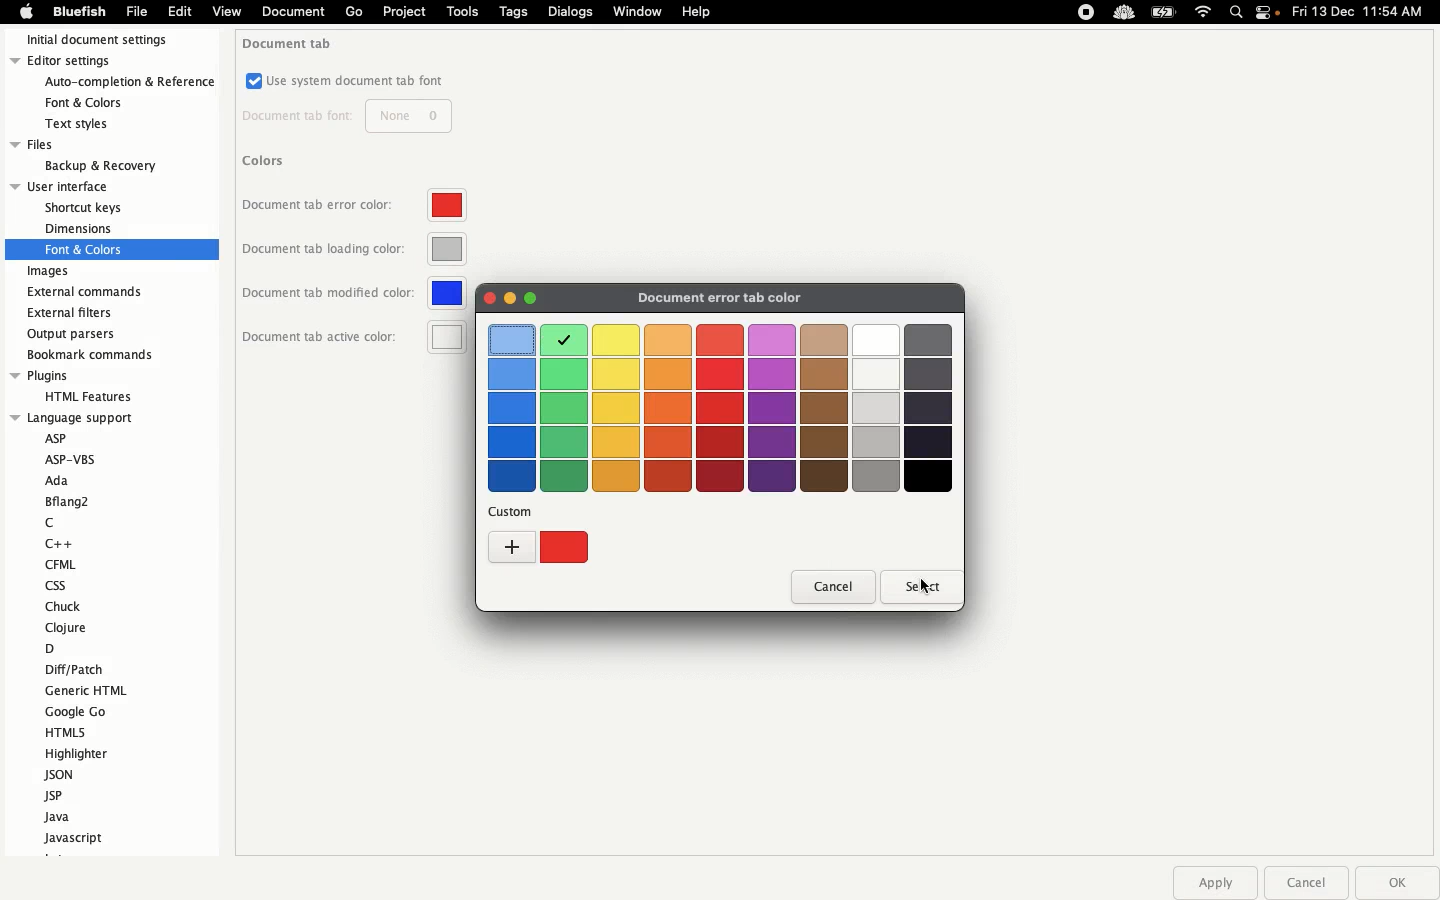 Image resolution: width=1440 pixels, height=900 pixels. I want to click on Document tab error color, so click(354, 210).